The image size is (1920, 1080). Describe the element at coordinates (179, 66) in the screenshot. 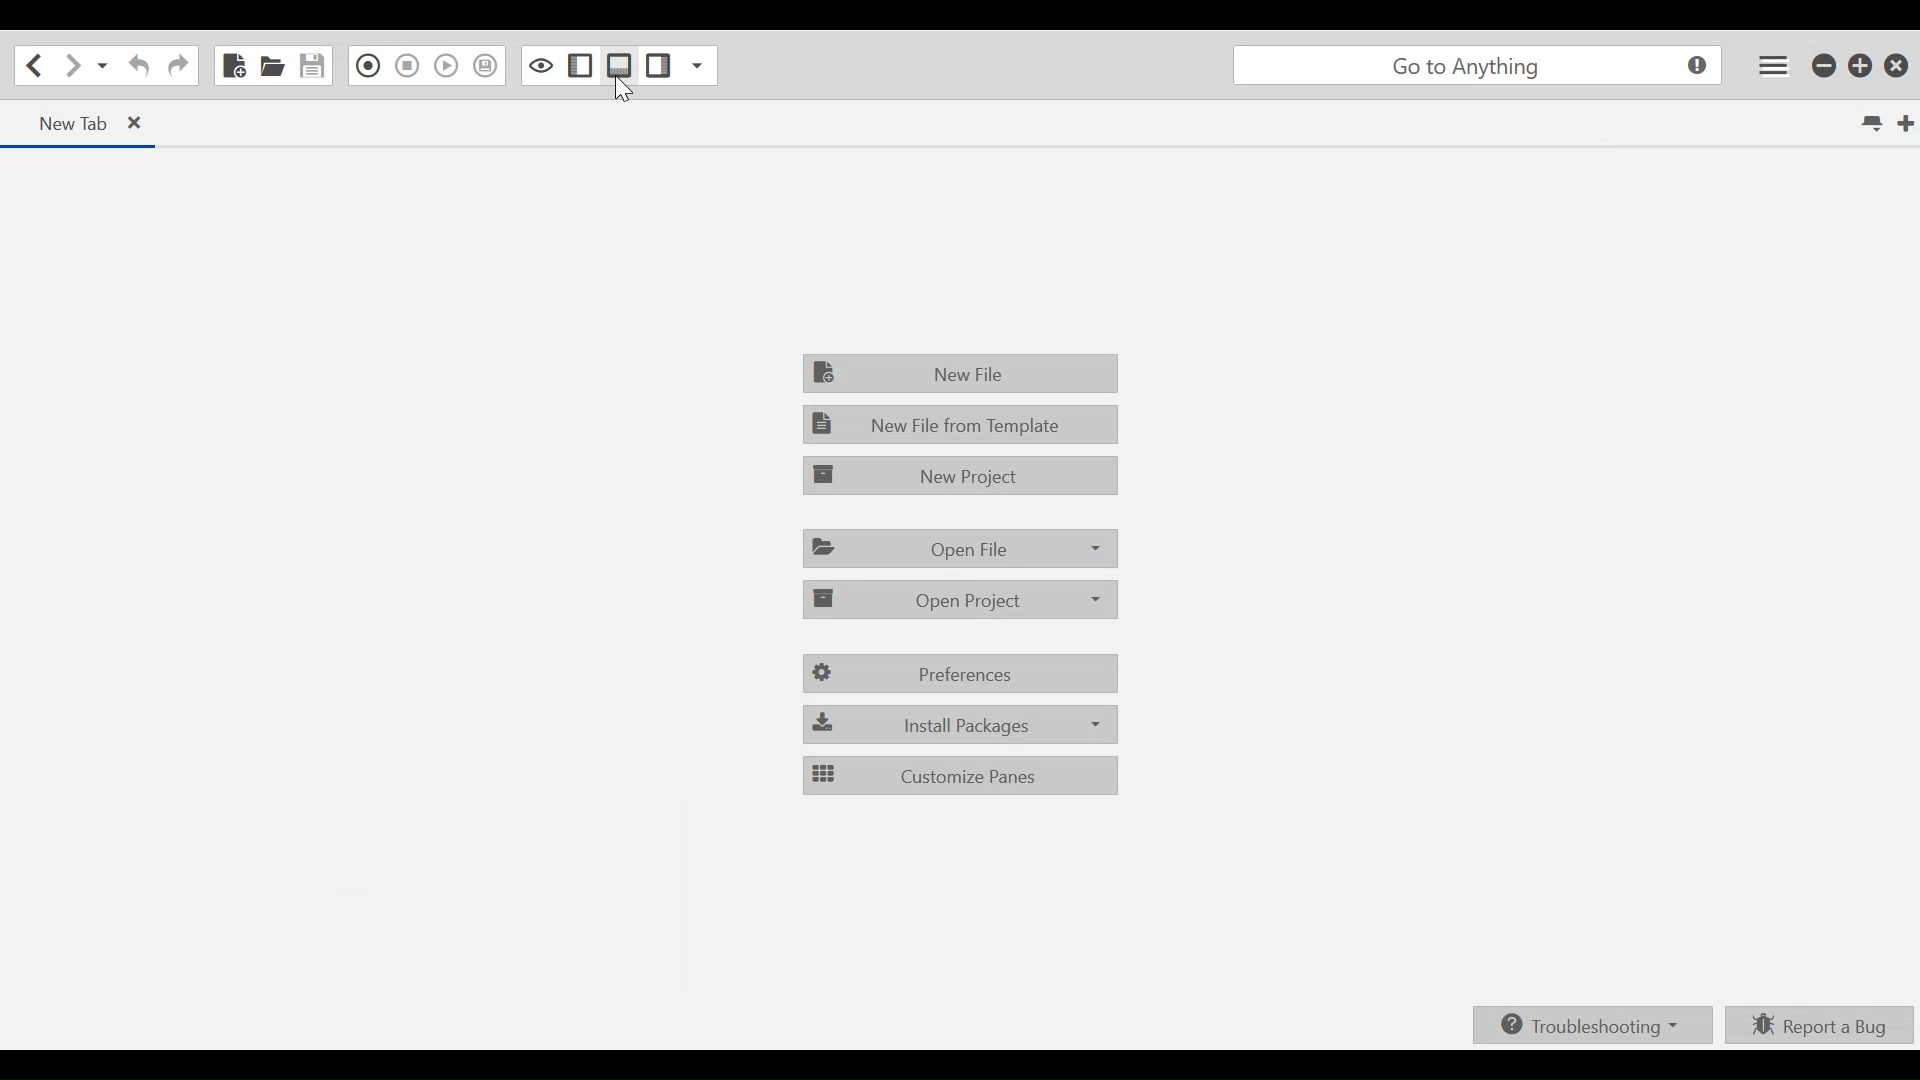

I see `Redo last Action` at that location.